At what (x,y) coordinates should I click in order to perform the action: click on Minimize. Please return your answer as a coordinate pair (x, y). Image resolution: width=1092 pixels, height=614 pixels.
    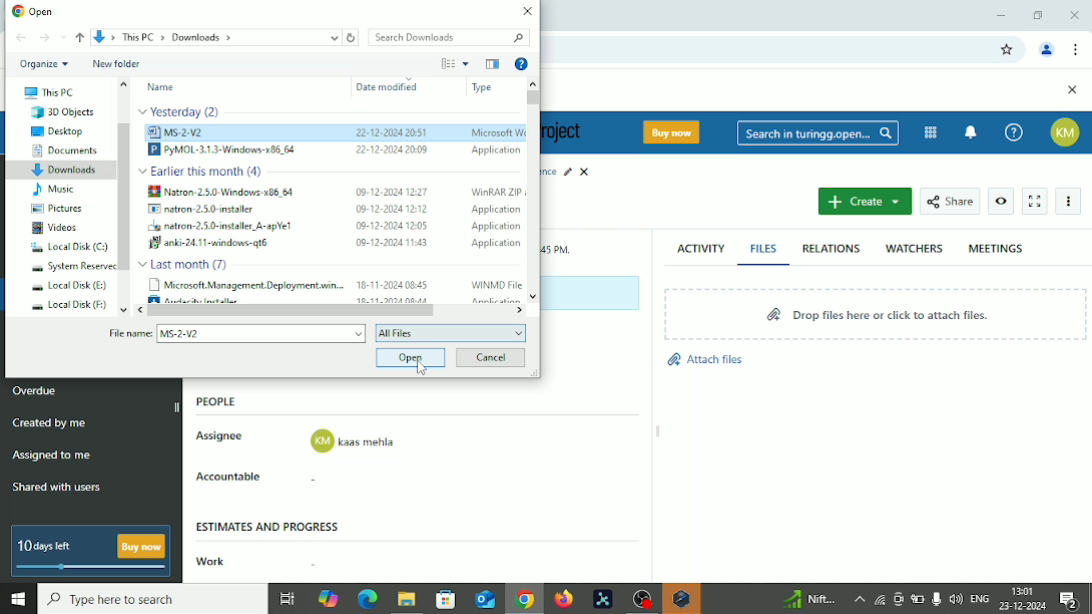
    Looking at the image, I should click on (999, 15).